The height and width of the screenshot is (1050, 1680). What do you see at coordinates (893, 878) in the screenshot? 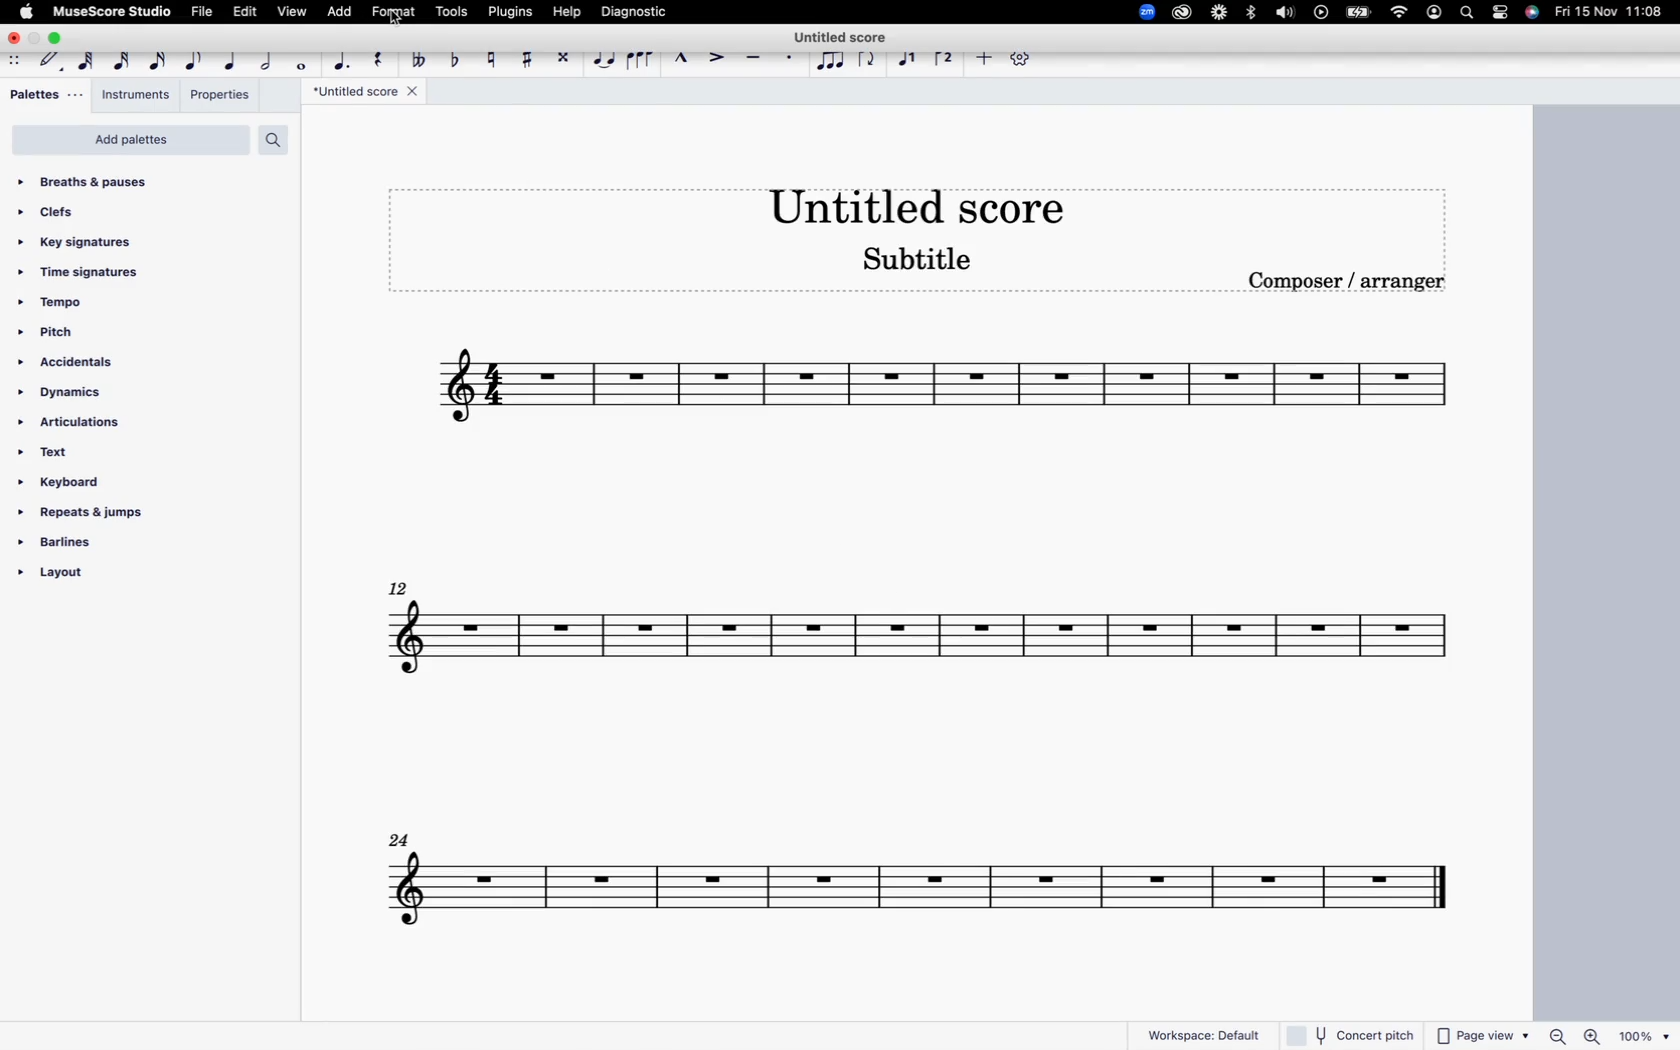
I see `score` at bounding box center [893, 878].